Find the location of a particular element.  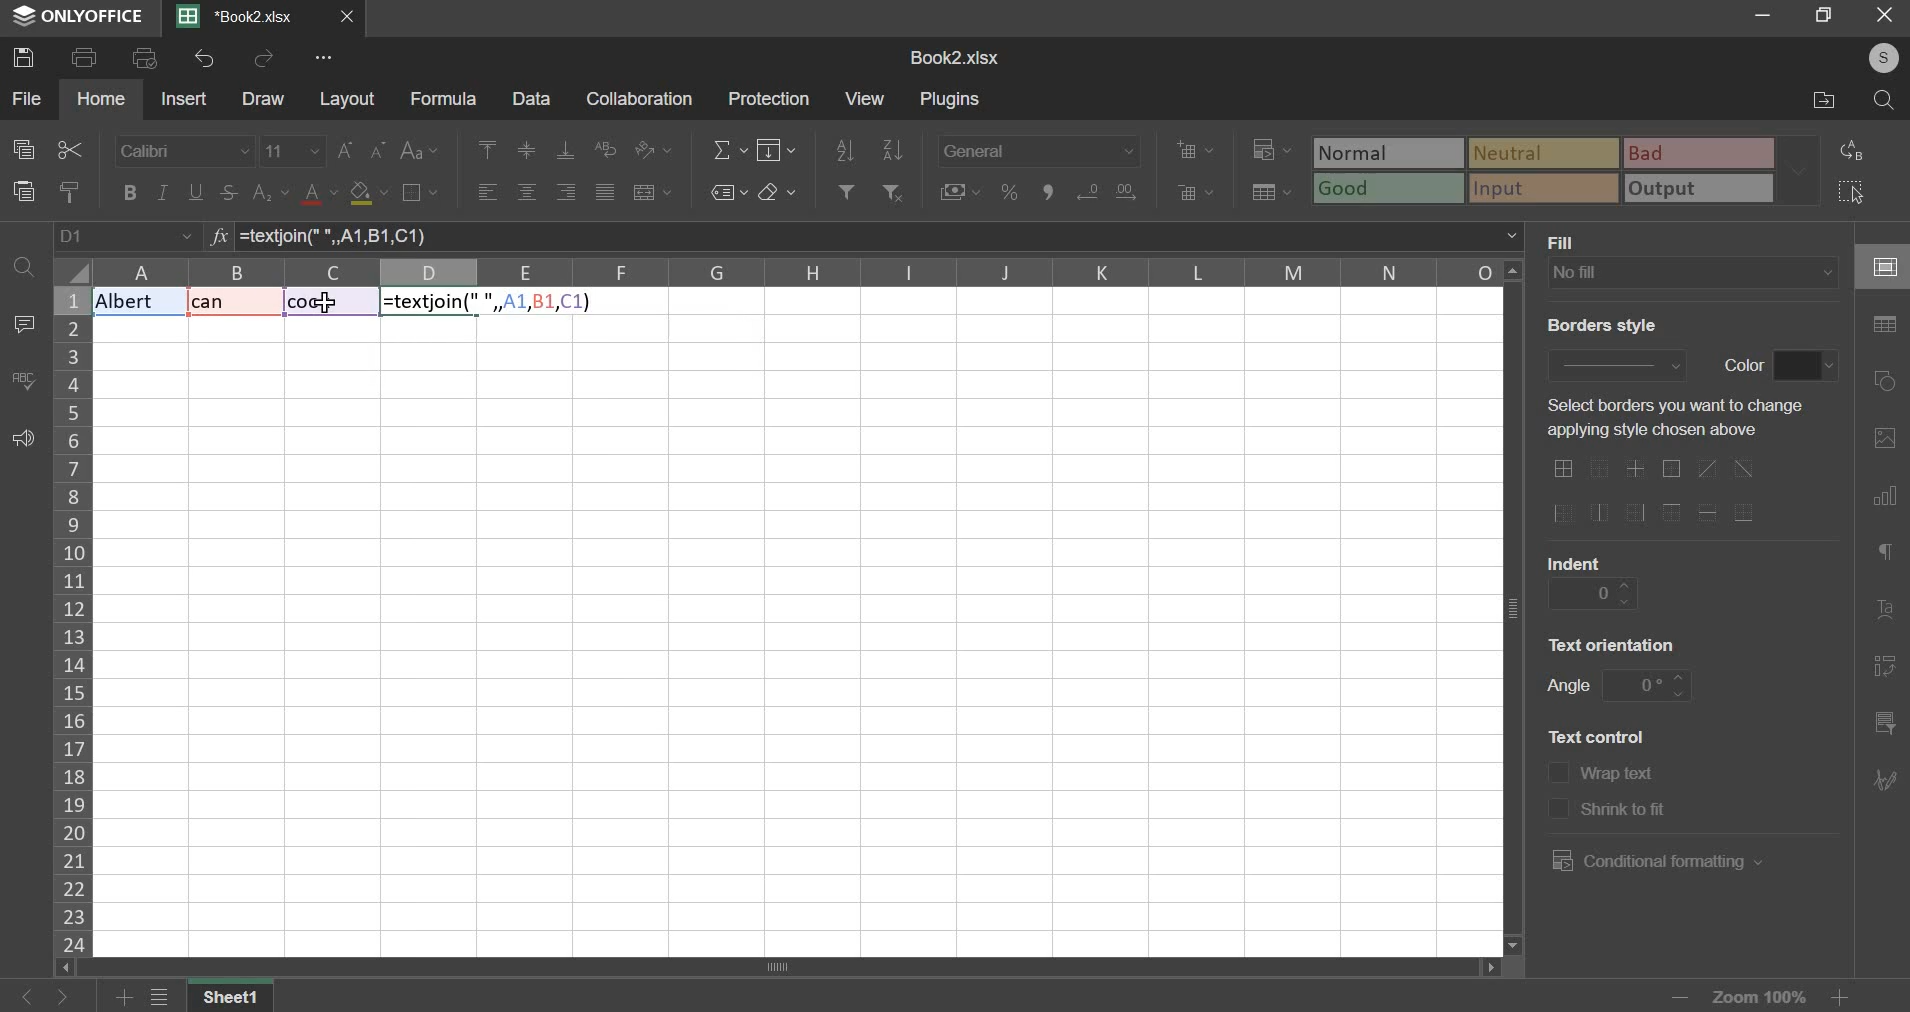

file is located at coordinates (26, 97).